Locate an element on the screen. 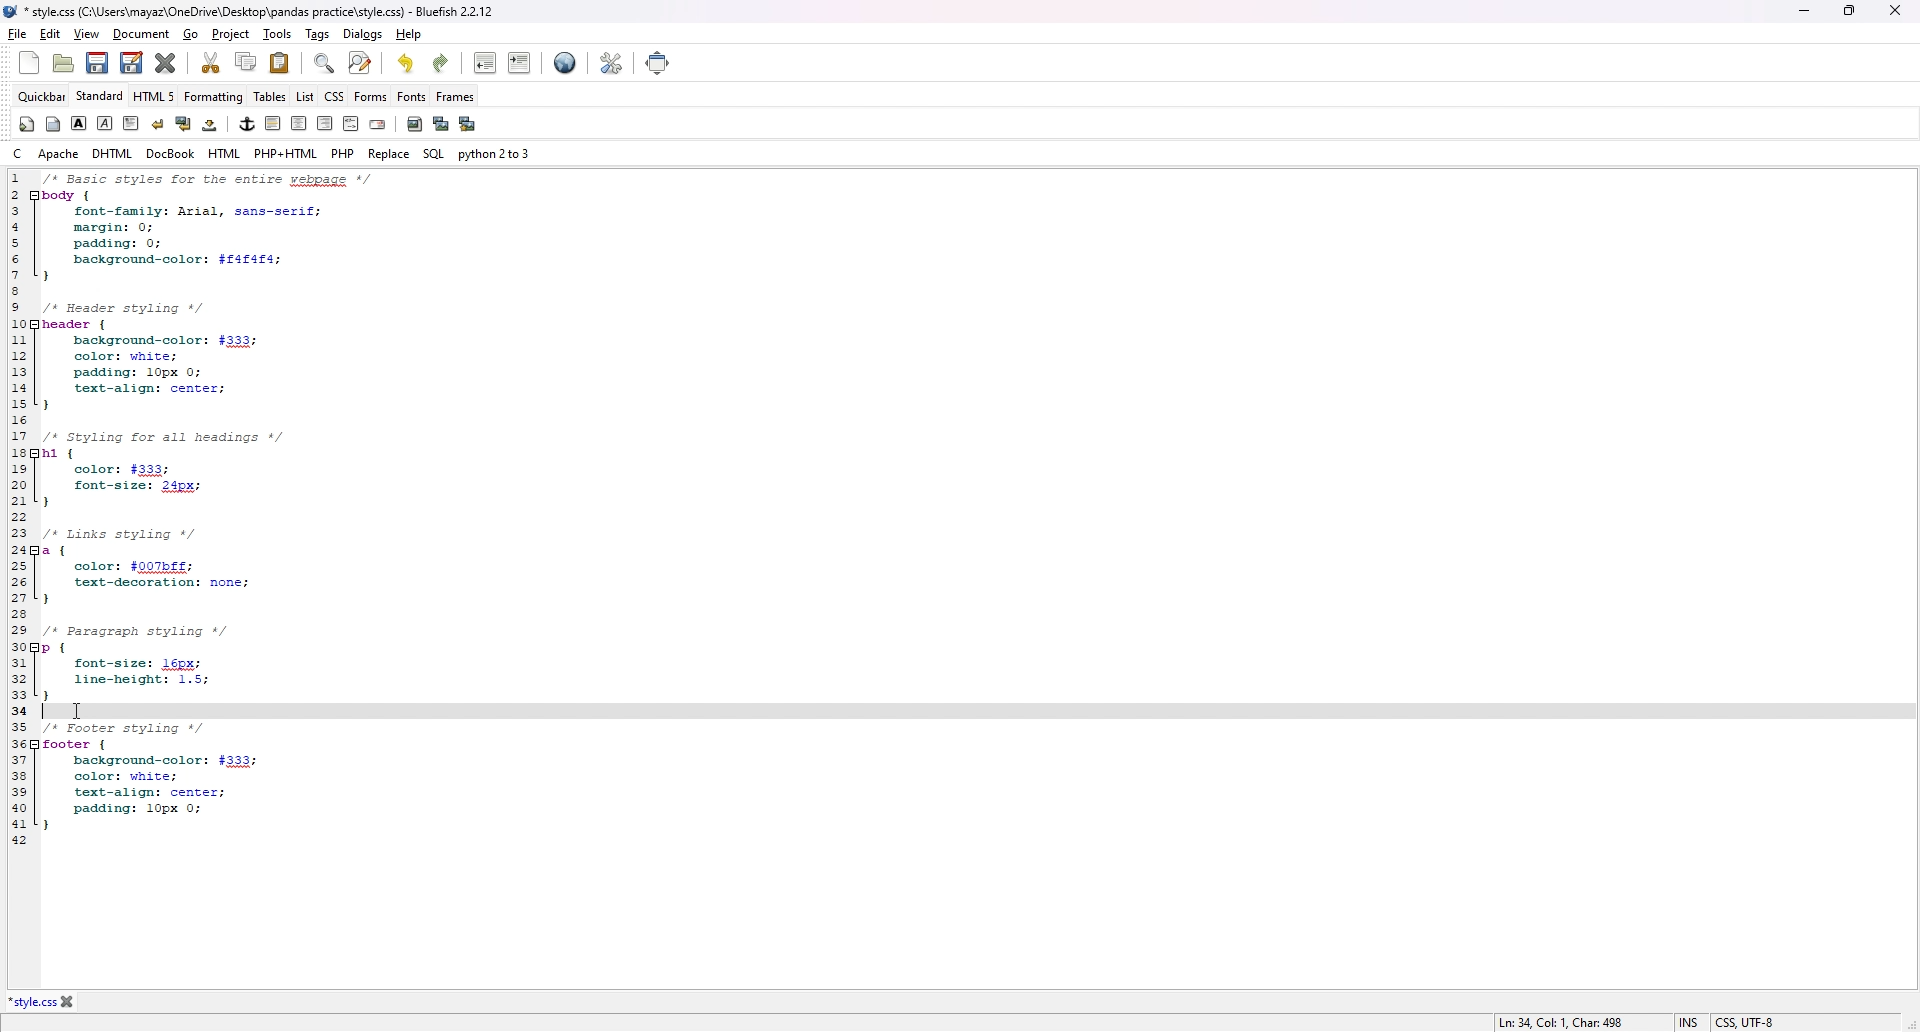  tools is located at coordinates (277, 33).